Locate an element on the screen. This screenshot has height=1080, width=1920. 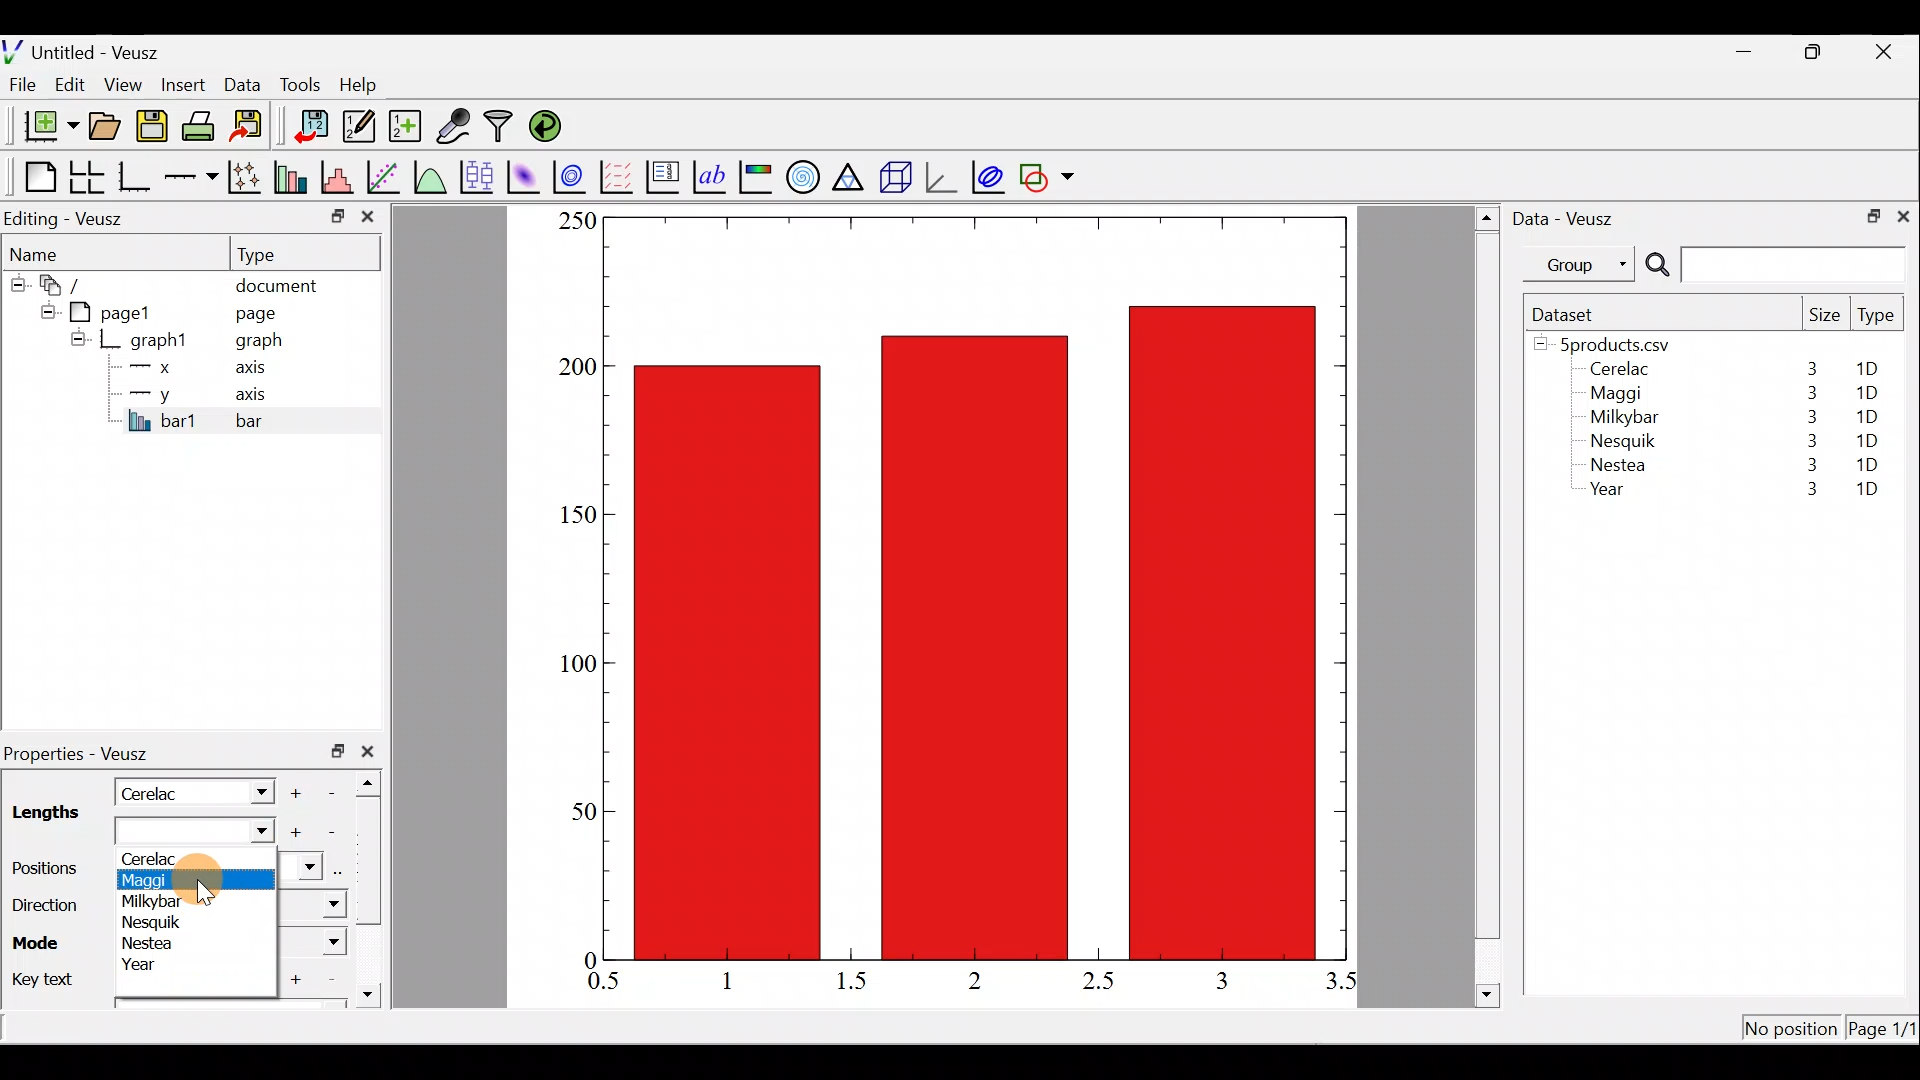
Data is located at coordinates (242, 83).